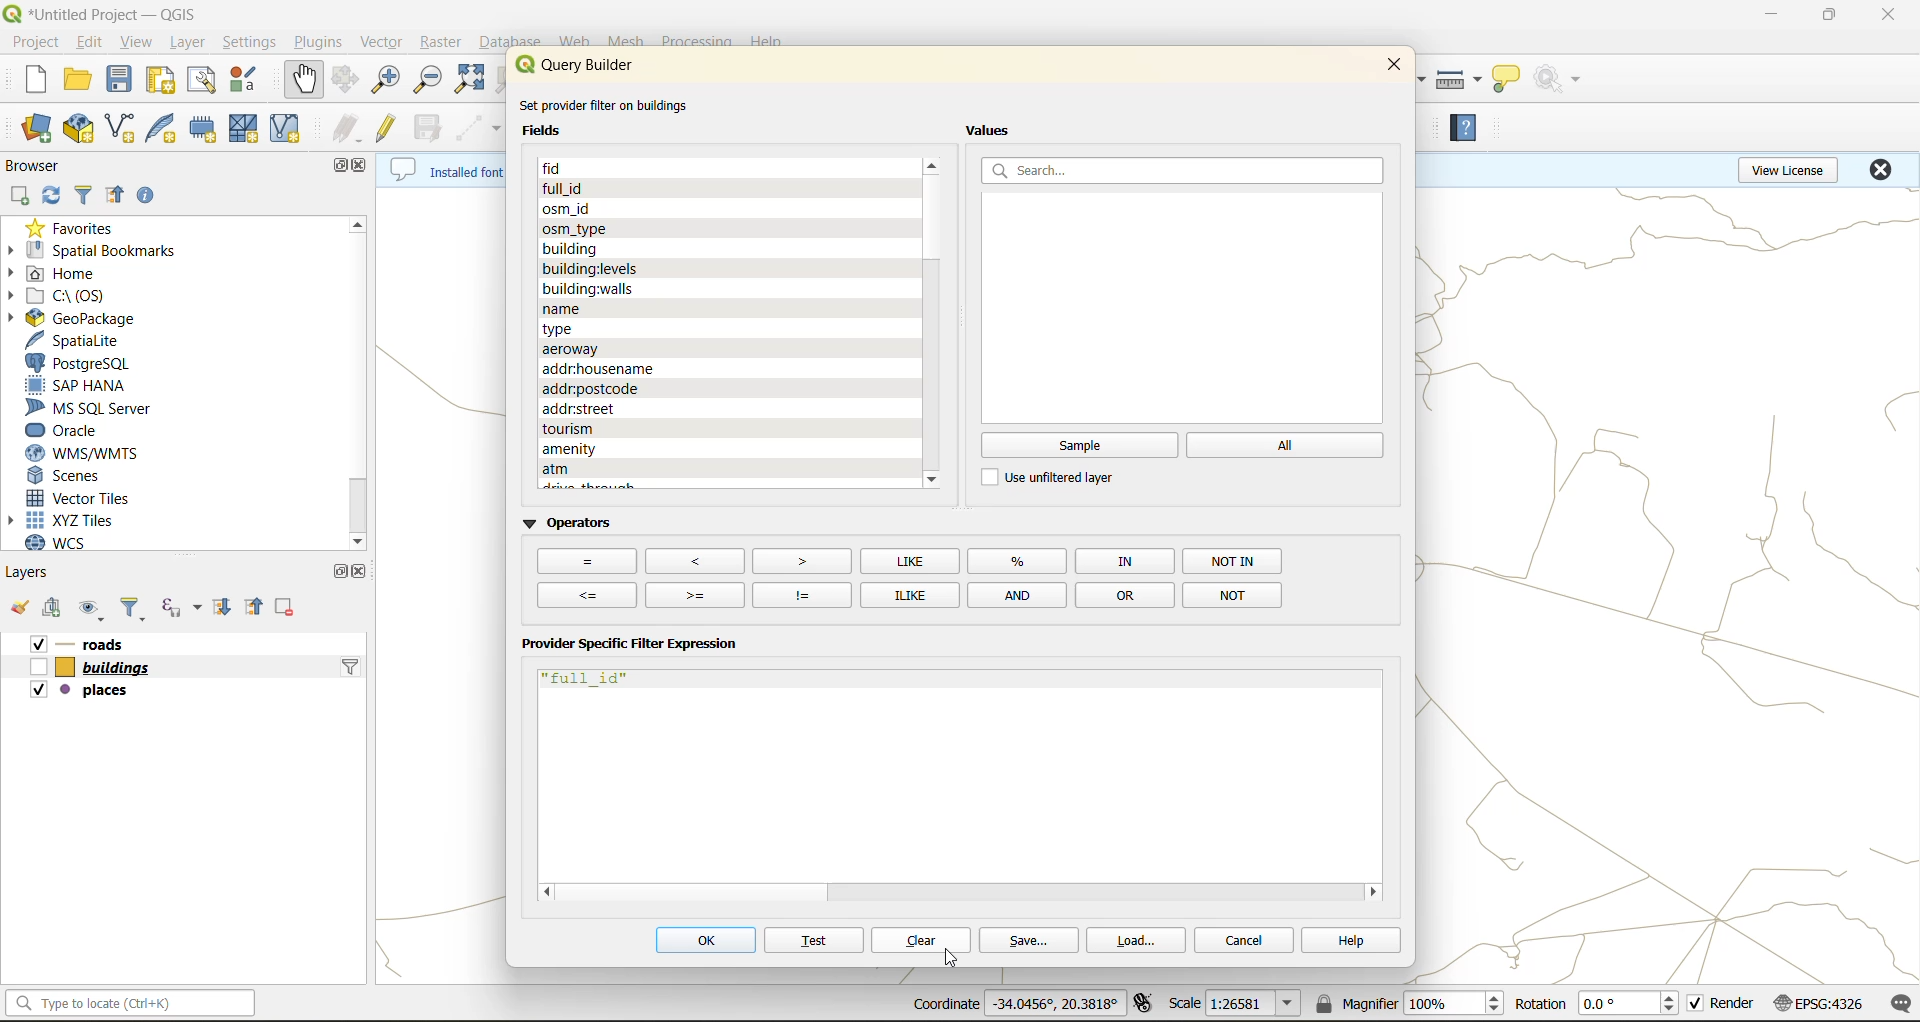 Image resolution: width=1920 pixels, height=1022 pixels. What do you see at coordinates (799, 559) in the screenshot?
I see `opertators` at bounding box center [799, 559].